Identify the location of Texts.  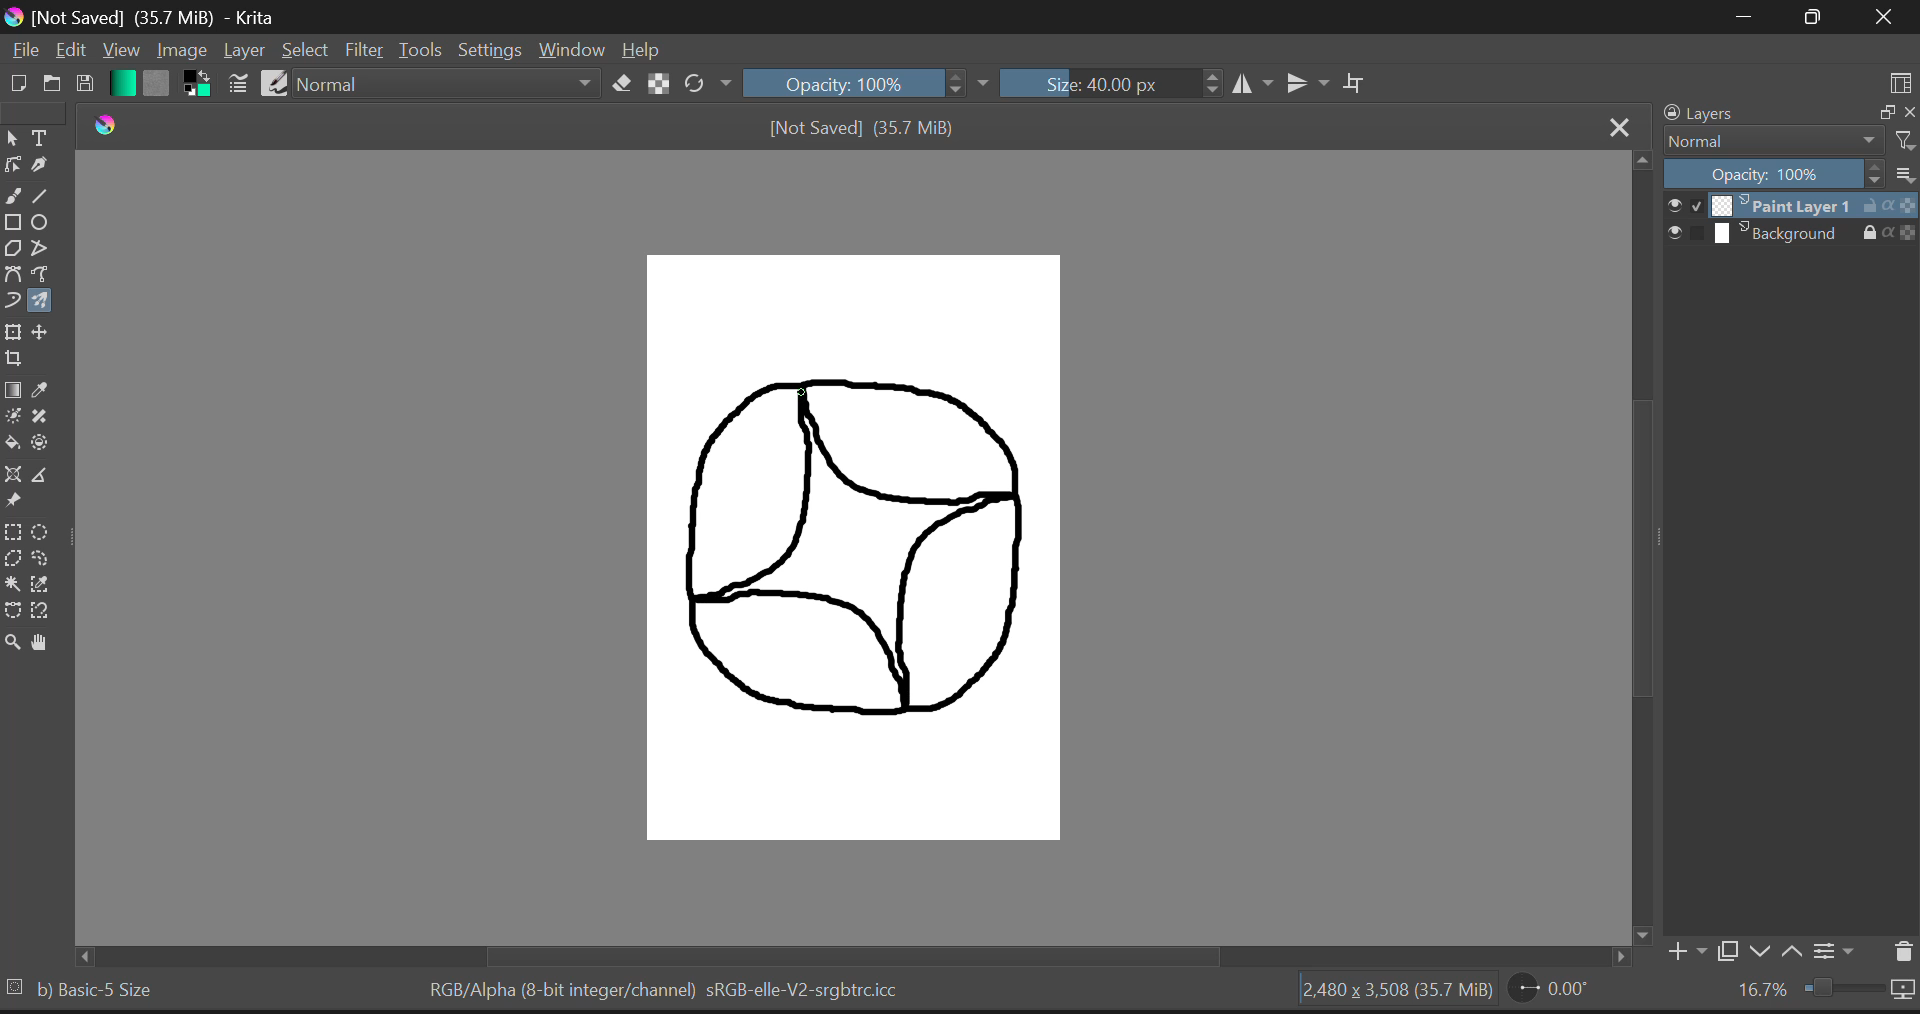
(41, 136).